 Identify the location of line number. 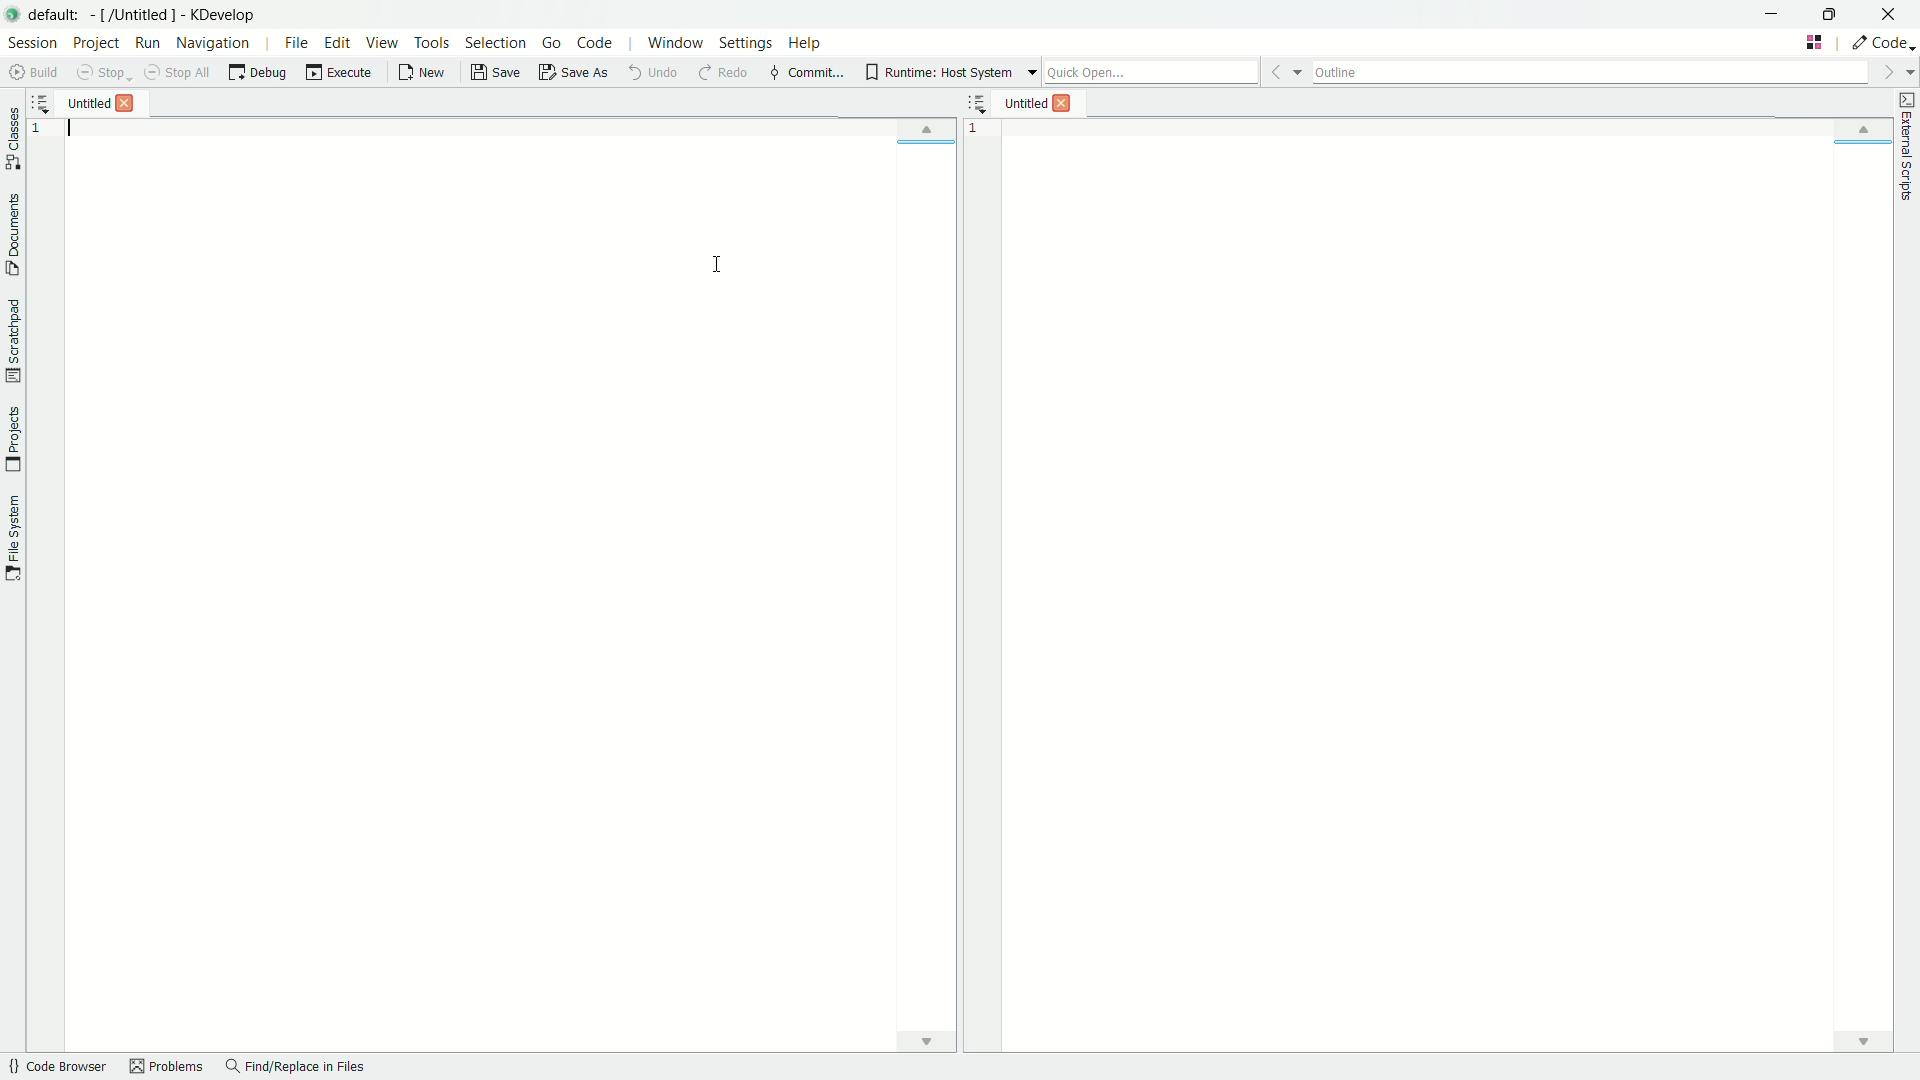
(48, 145).